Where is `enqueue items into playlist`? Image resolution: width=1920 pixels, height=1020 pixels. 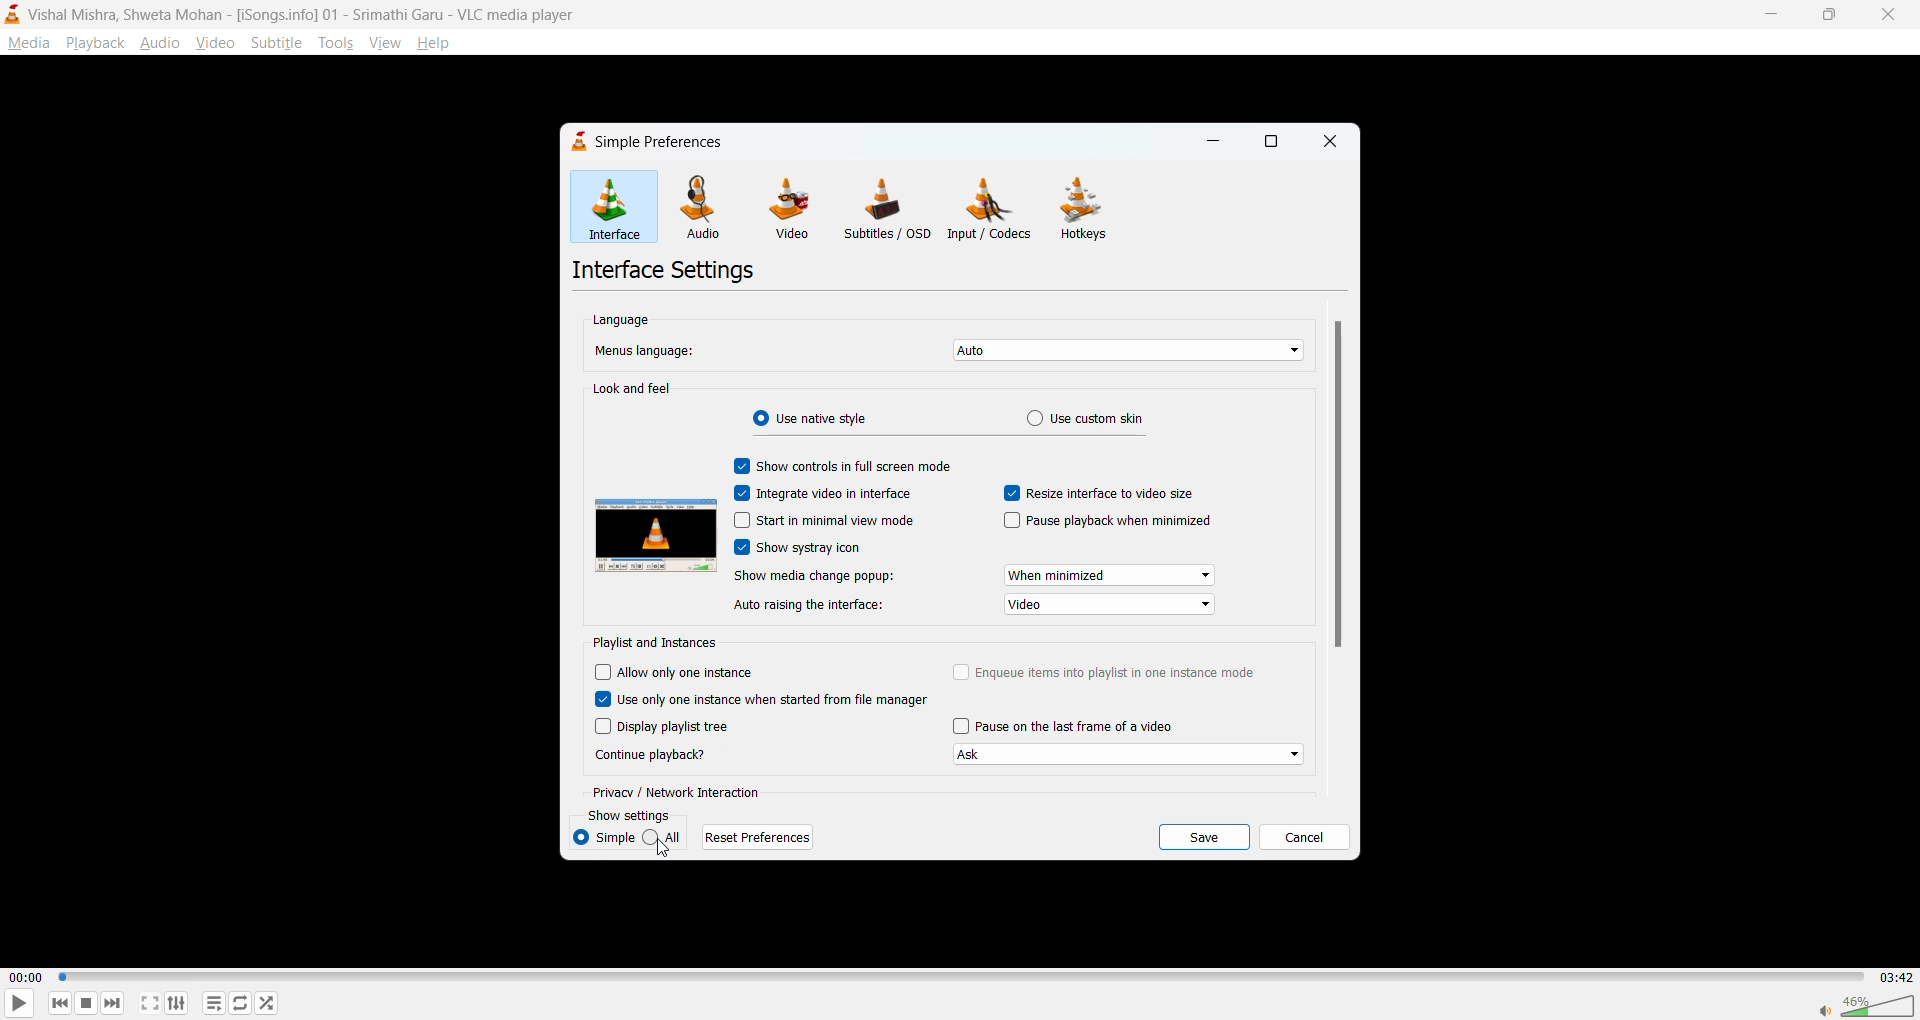 enqueue items into playlist is located at coordinates (1110, 672).